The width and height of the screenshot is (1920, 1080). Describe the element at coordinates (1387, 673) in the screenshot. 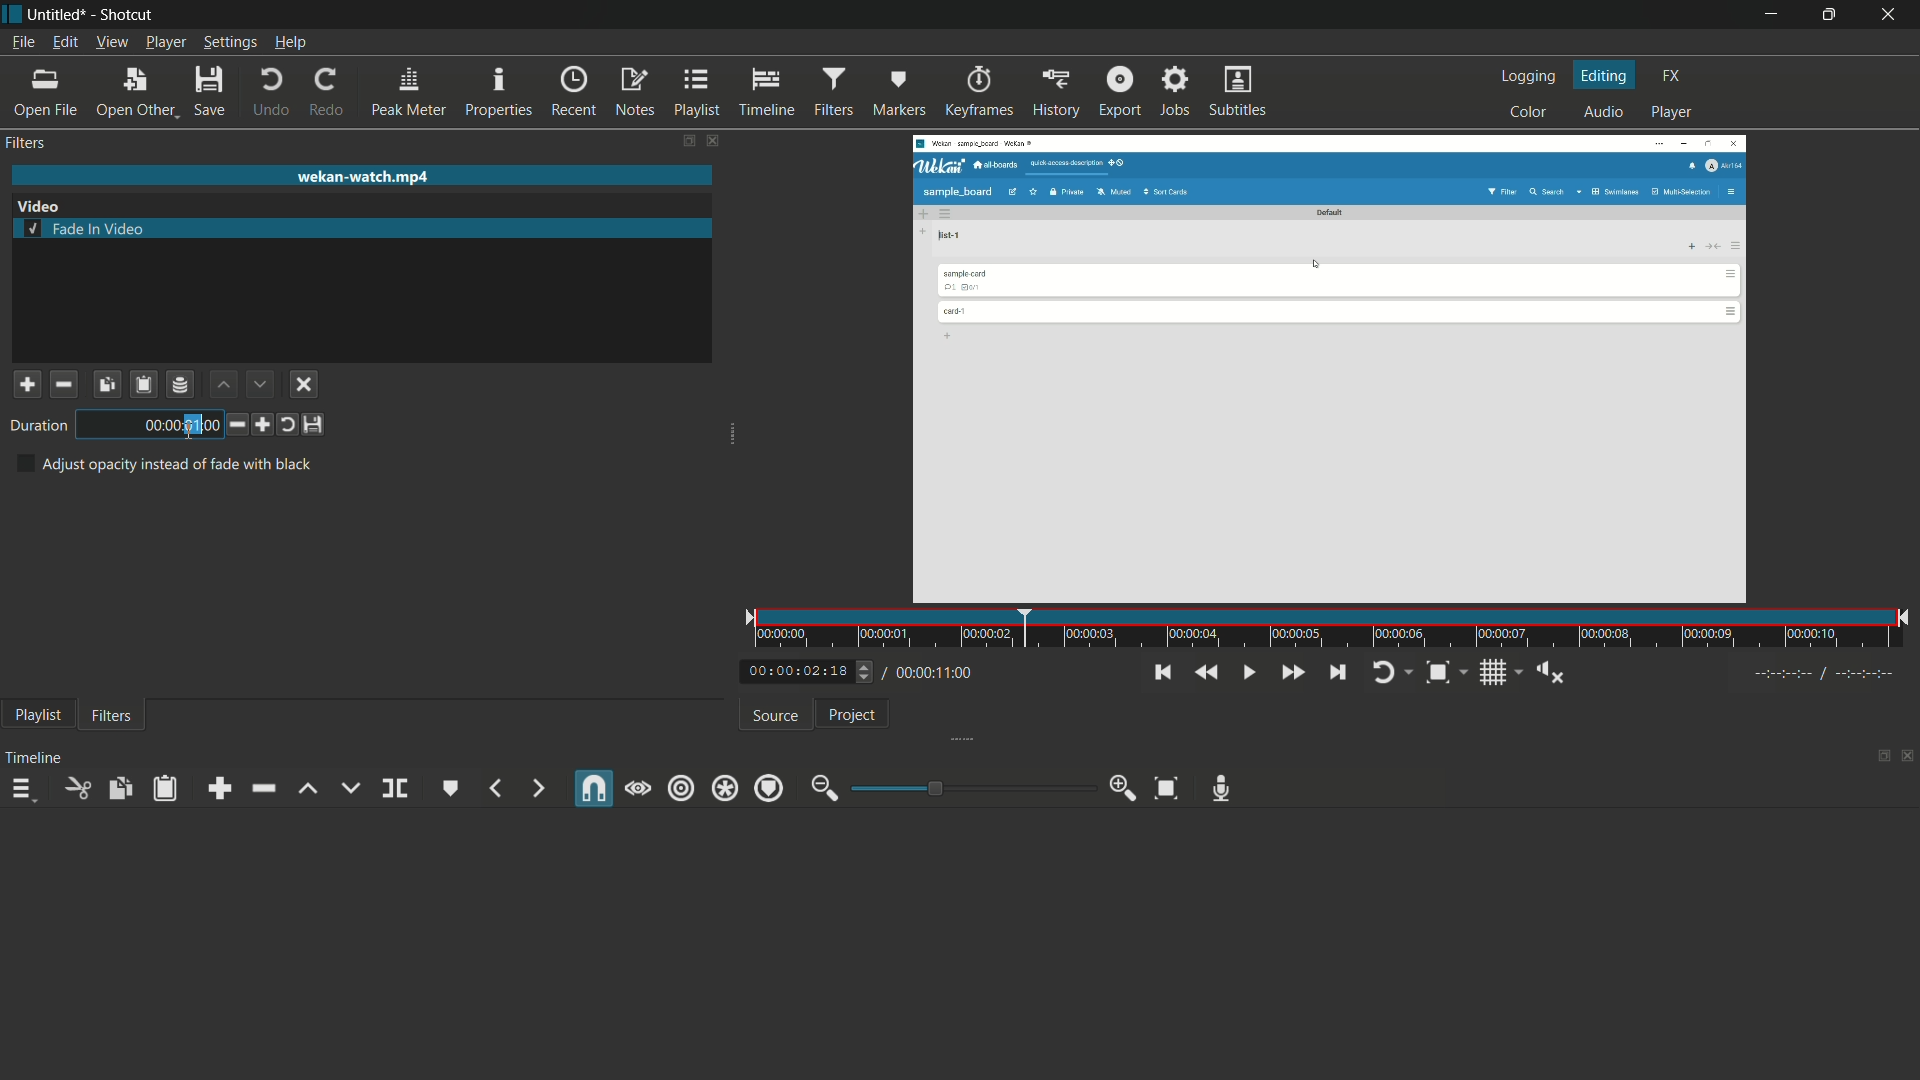

I see `toggle player logging` at that location.